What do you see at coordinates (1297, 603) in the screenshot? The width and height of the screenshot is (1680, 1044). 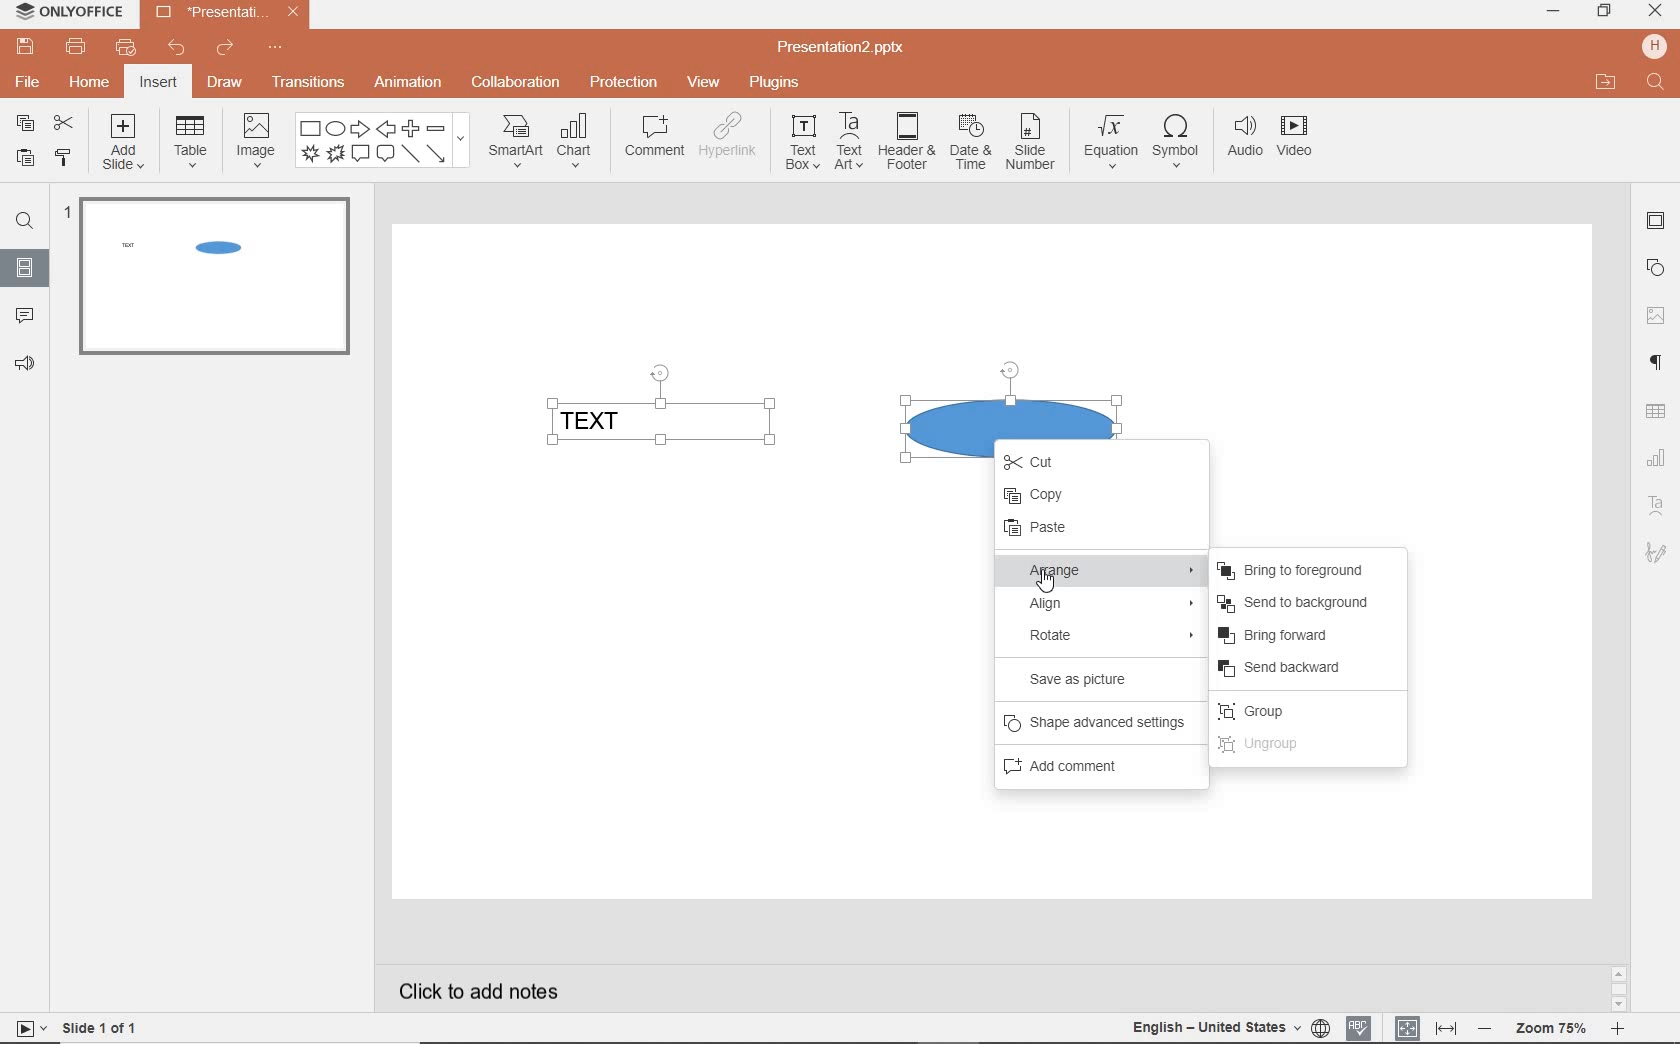 I see `SEND TO BACKGROUND` at bounding box center [1297, 603].